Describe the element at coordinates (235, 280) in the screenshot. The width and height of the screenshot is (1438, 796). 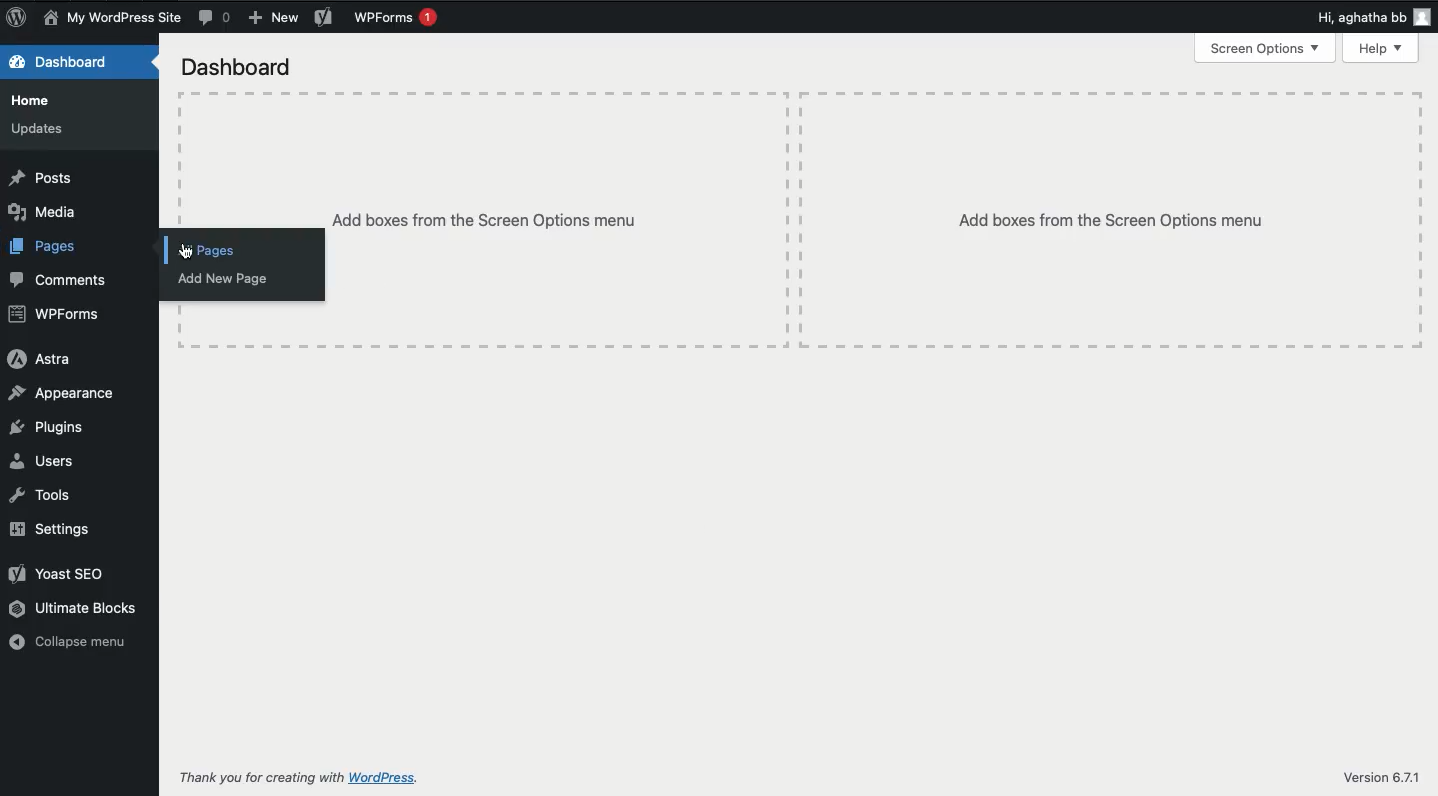
I see `Add new page` at that location.